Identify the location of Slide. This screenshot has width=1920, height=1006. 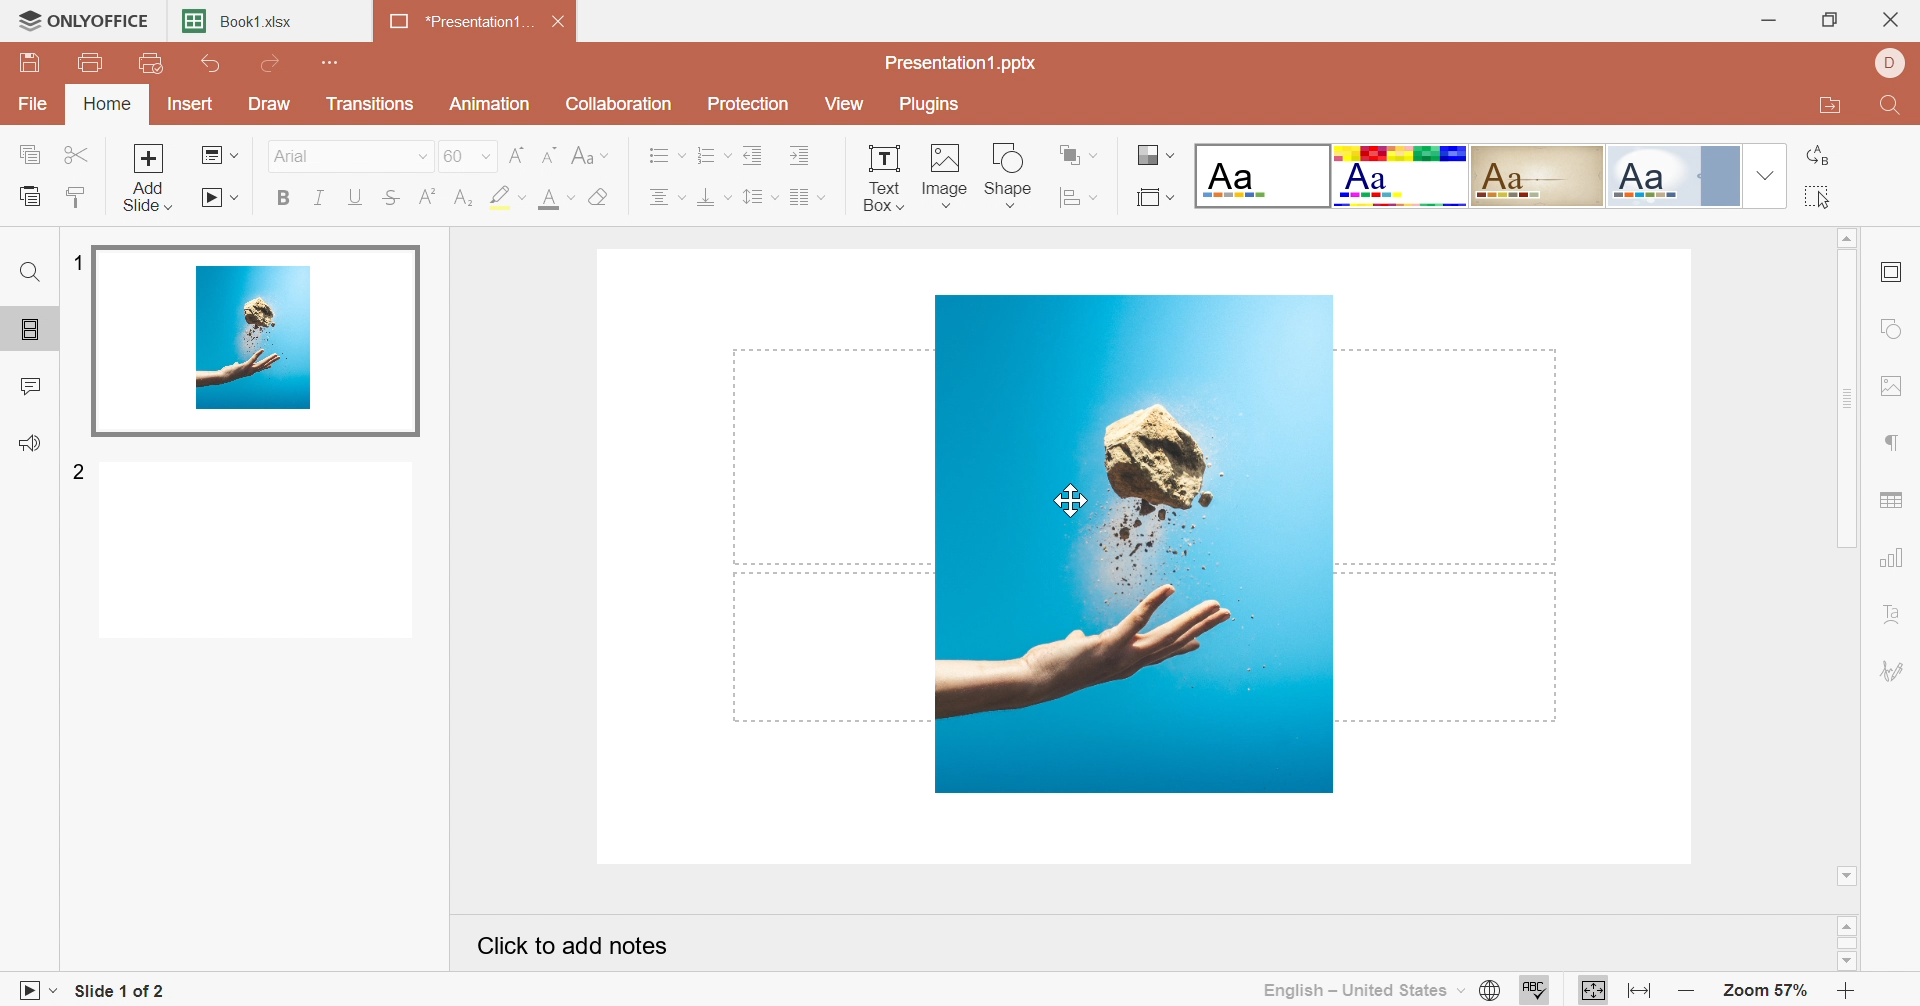
(257, 553).